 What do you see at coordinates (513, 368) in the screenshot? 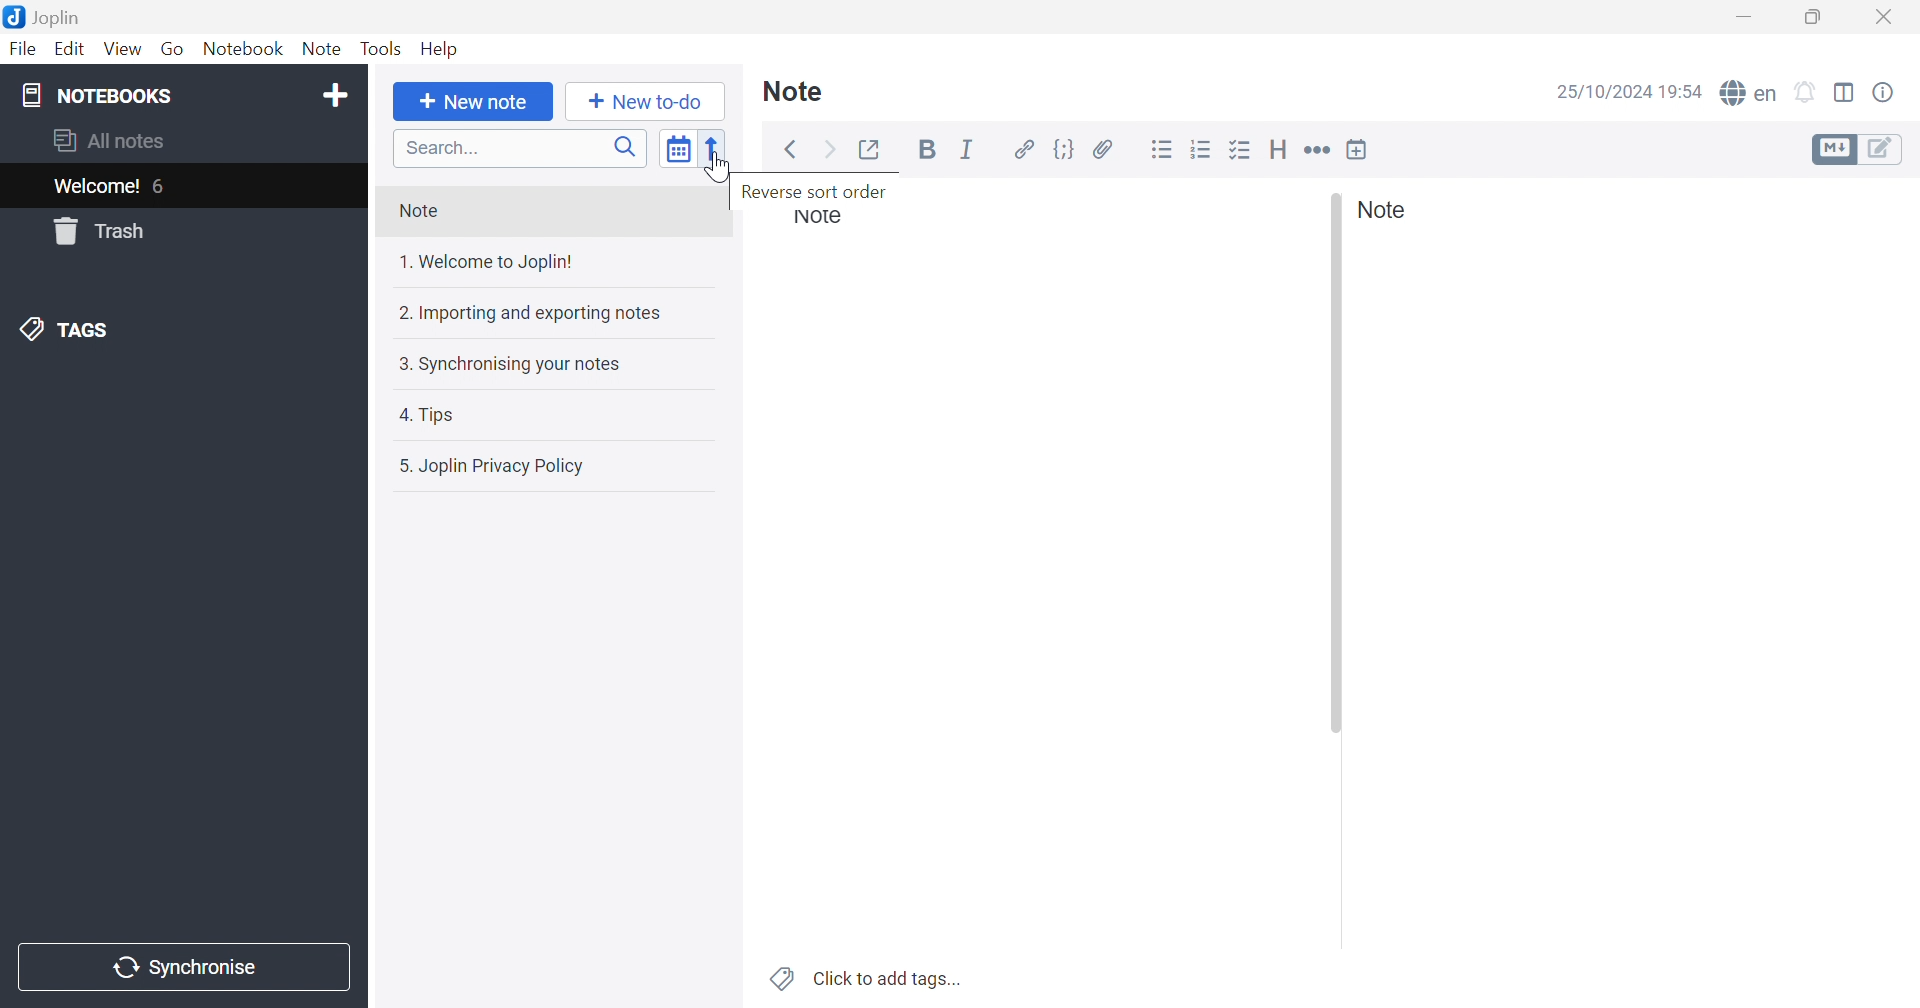
I see `3. Synchronising your notes` at bounding box center [513, 368].